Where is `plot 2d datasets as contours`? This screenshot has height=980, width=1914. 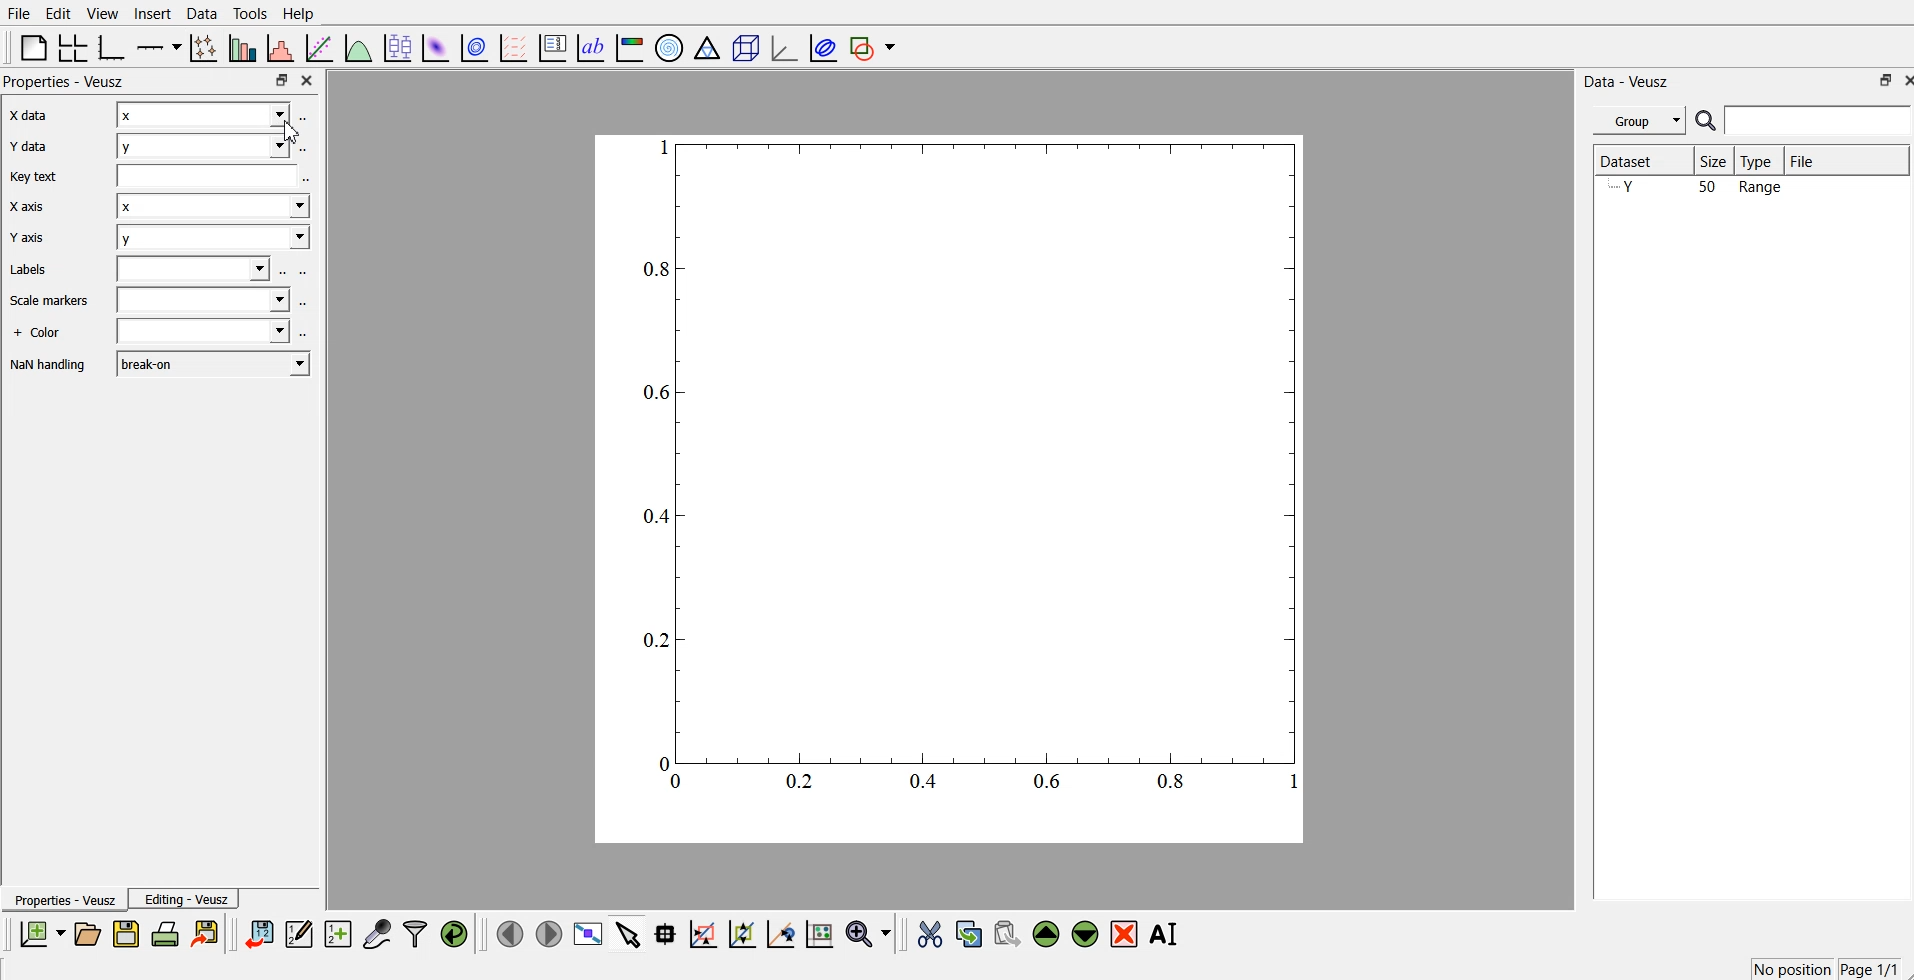 plot 2d datasets as contours is located at coordinates (475, 45).